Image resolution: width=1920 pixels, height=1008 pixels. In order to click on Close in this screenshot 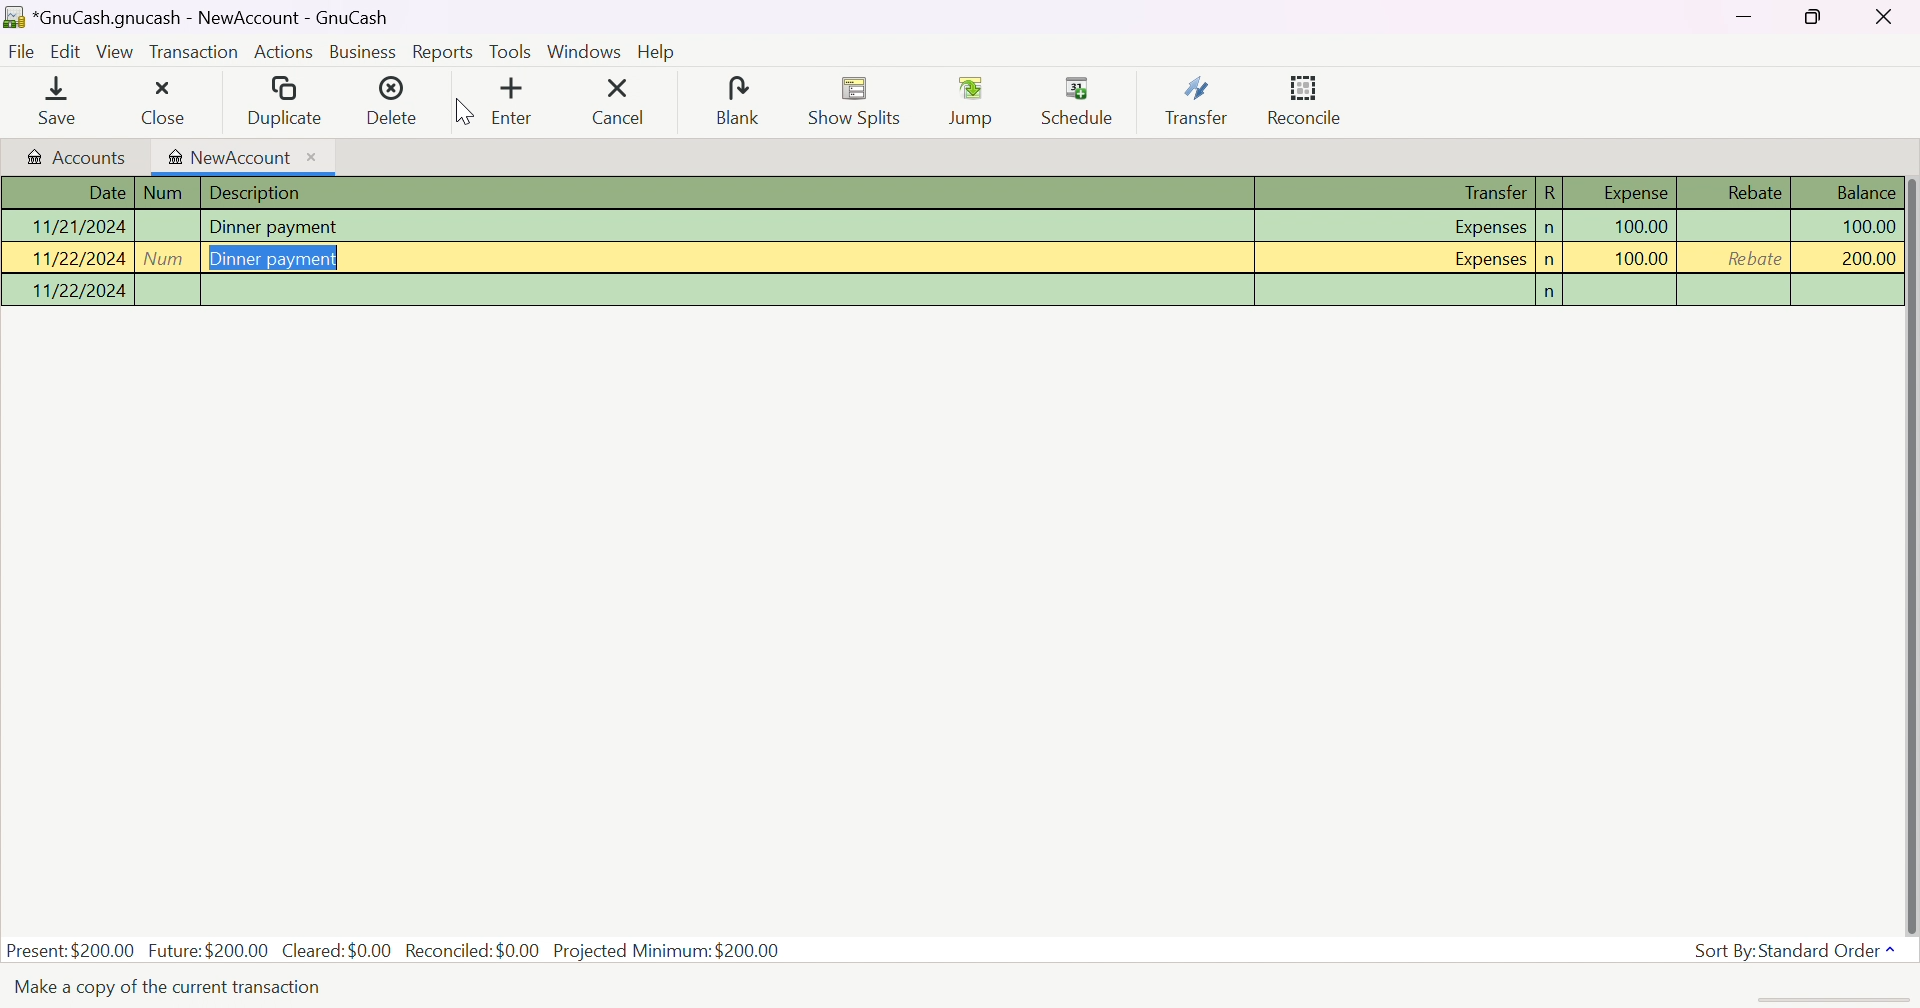, I will do `click(161, 105)`.